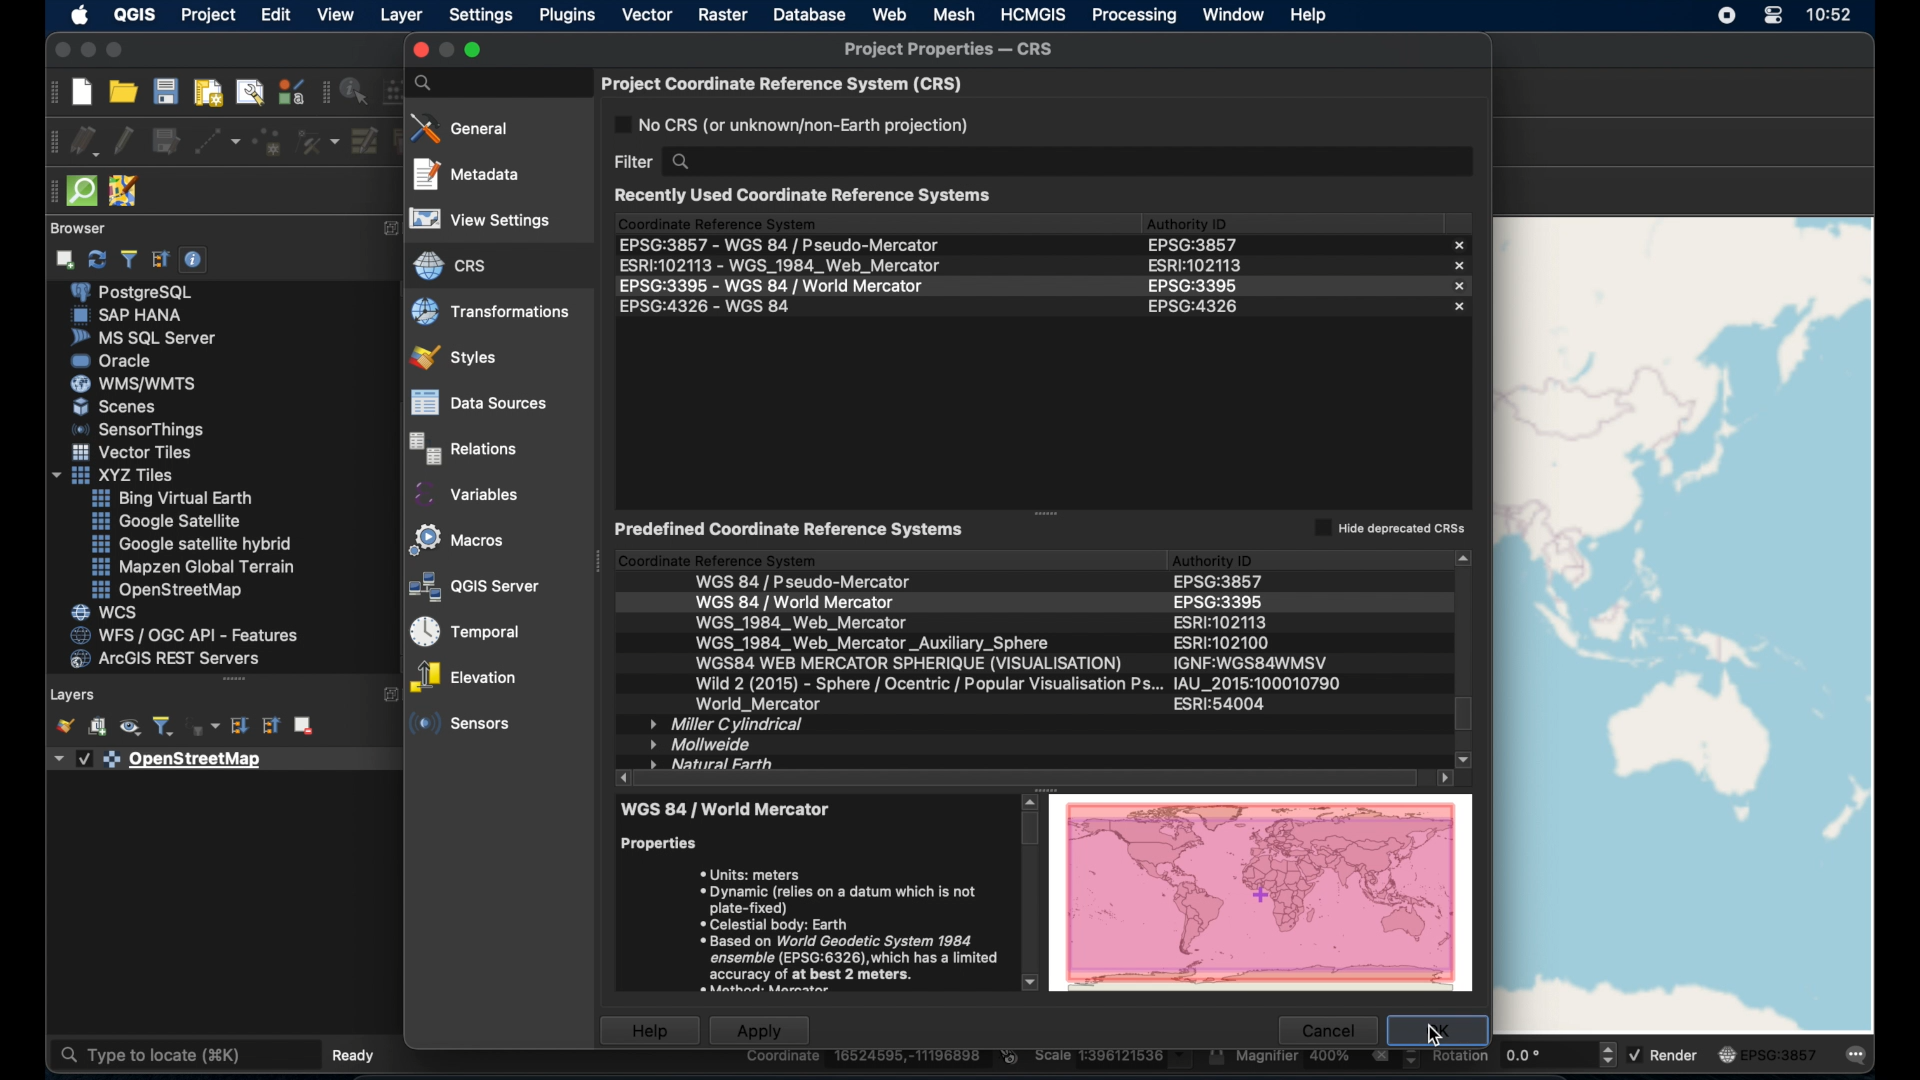  Describe the element at coordinates (47, 192) in the screenshot. I see `drag handle` at that location.